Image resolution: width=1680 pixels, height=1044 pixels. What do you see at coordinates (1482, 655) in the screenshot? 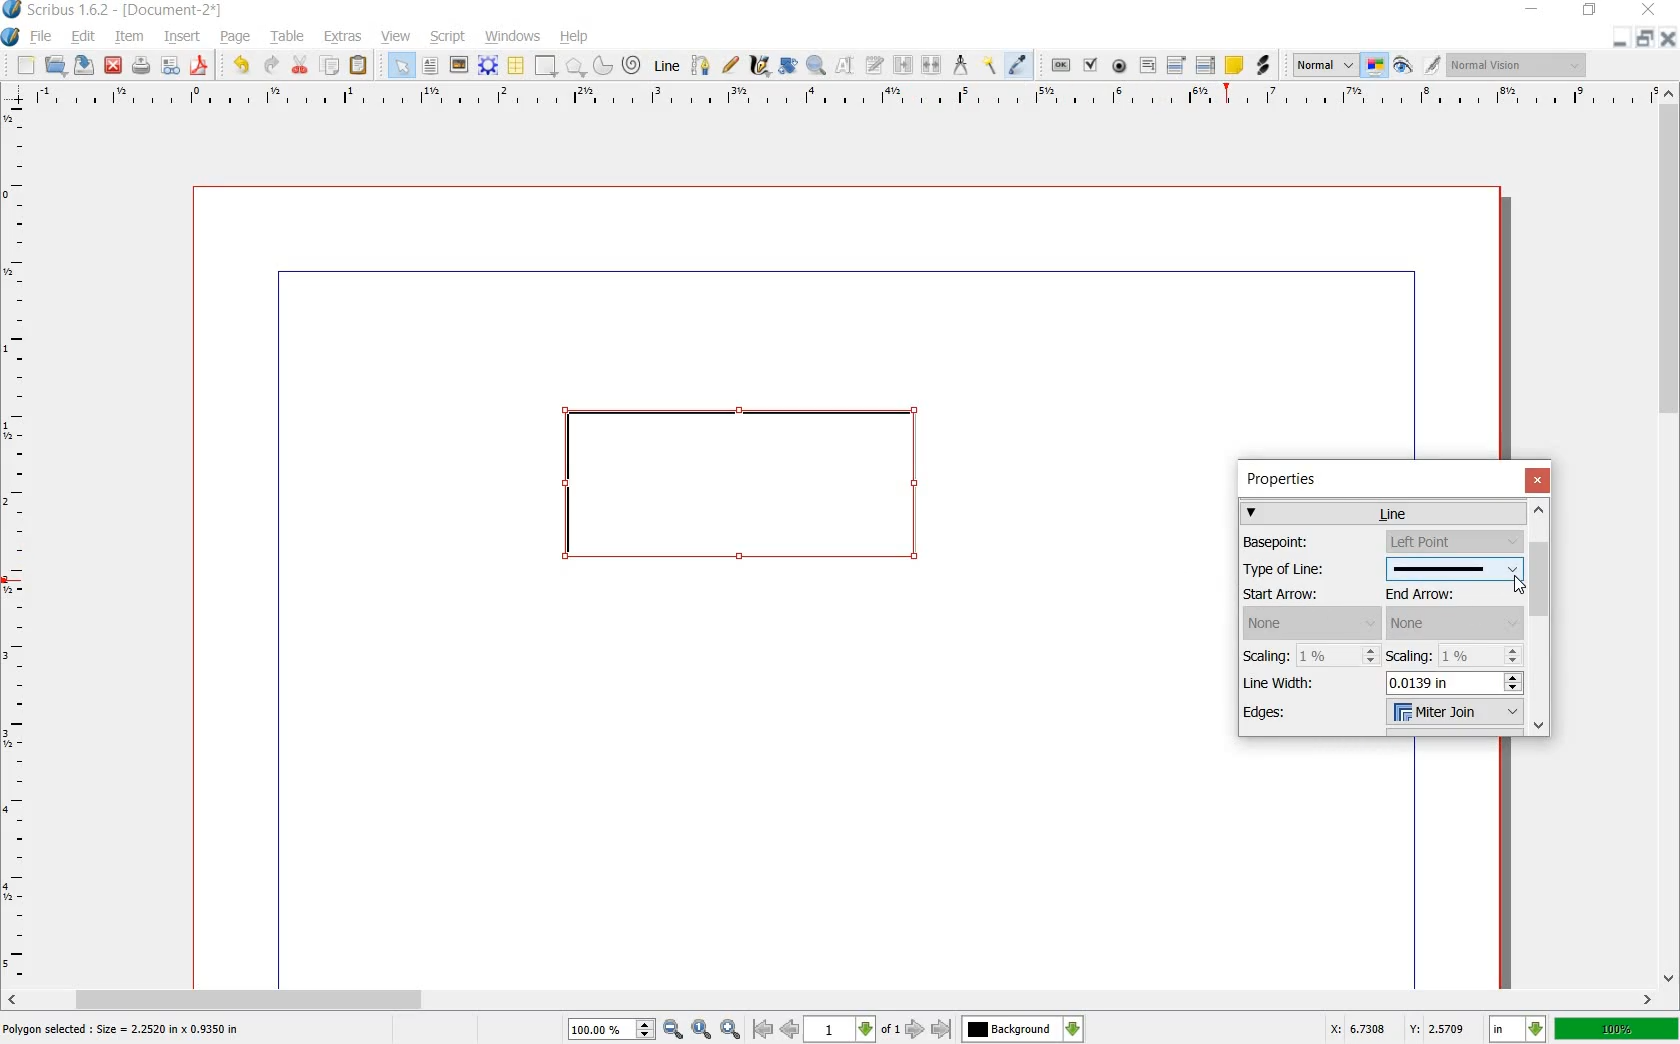
I see `1%` at bounding box center [1482, 655].